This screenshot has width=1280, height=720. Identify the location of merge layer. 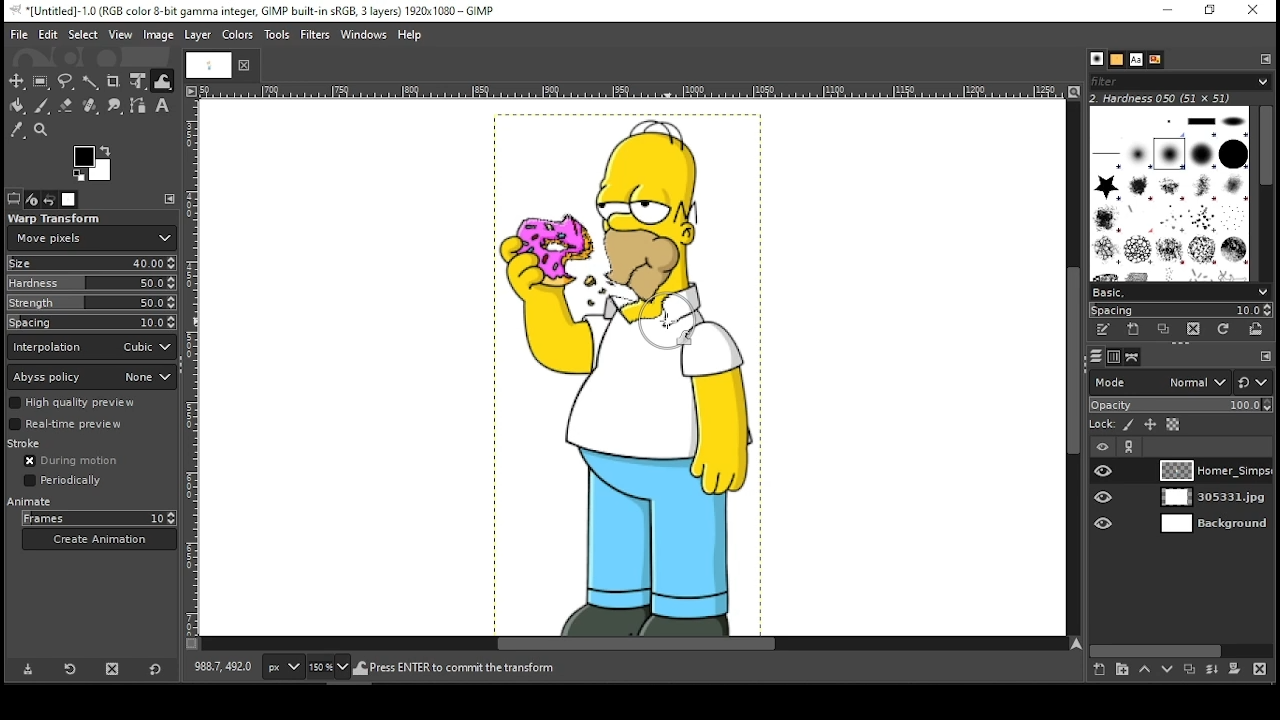
(1212, 669).